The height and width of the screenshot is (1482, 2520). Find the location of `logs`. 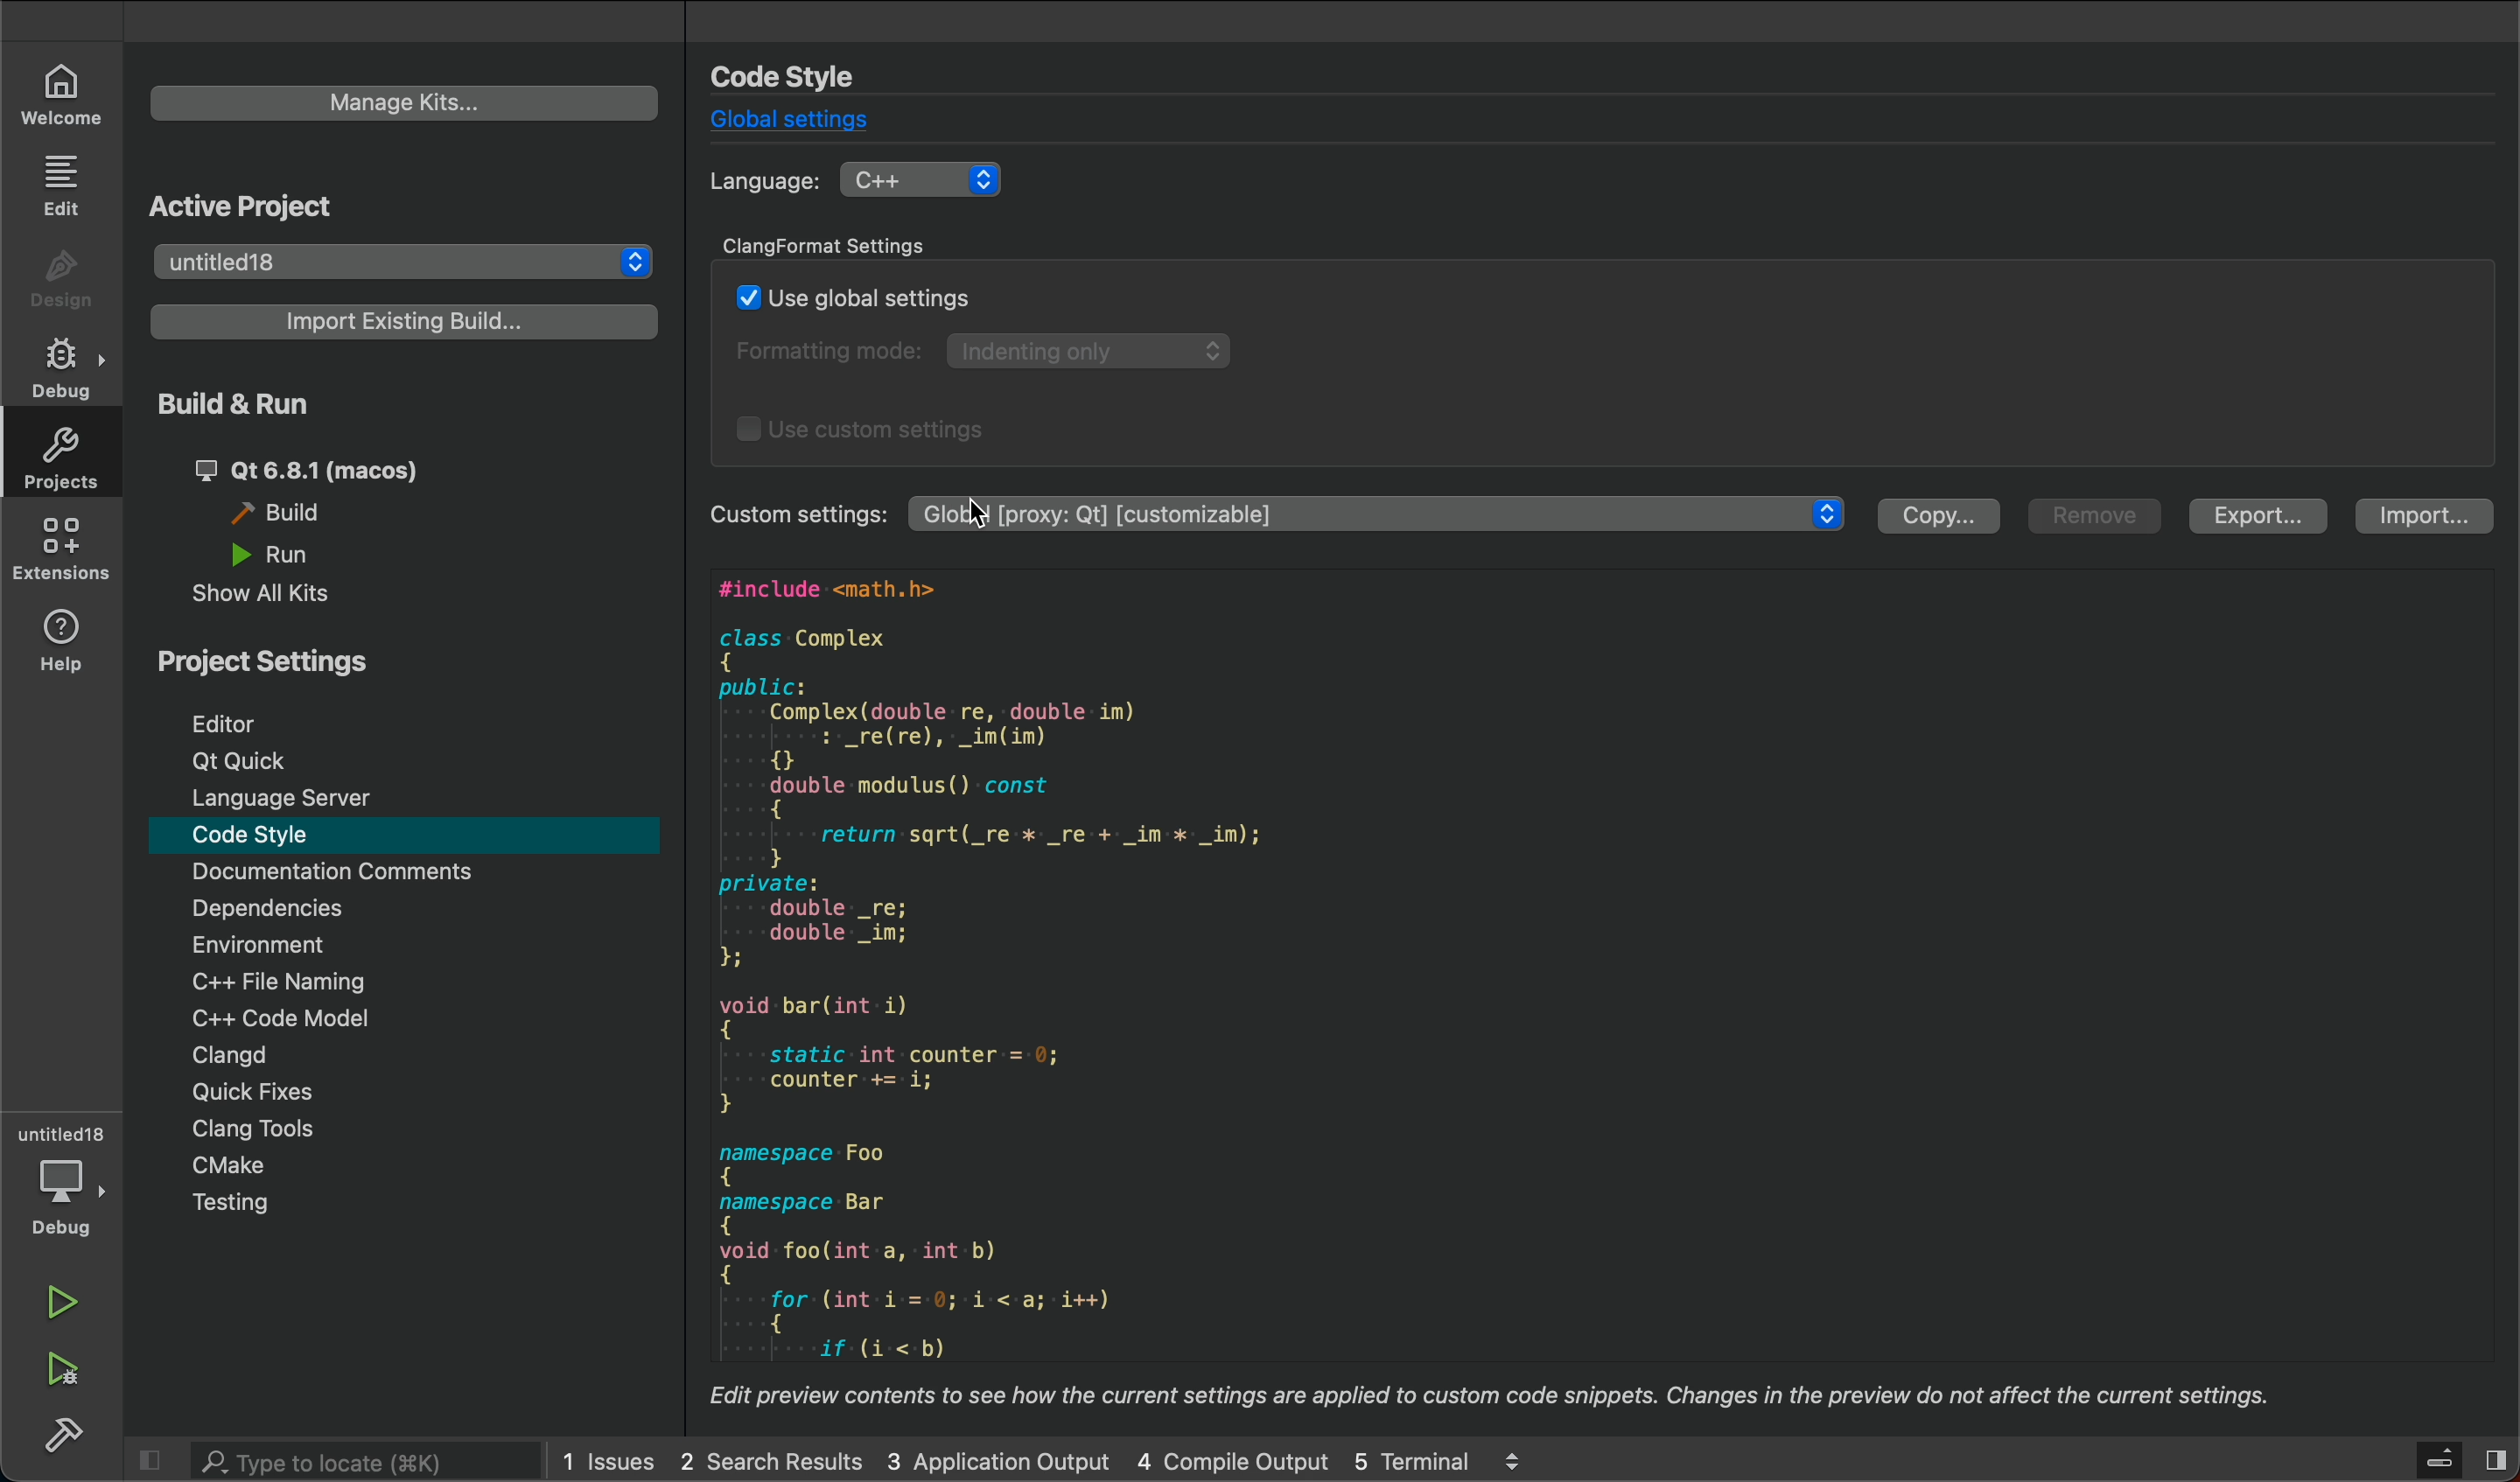

logs is located at coordinates (1525, 1459).